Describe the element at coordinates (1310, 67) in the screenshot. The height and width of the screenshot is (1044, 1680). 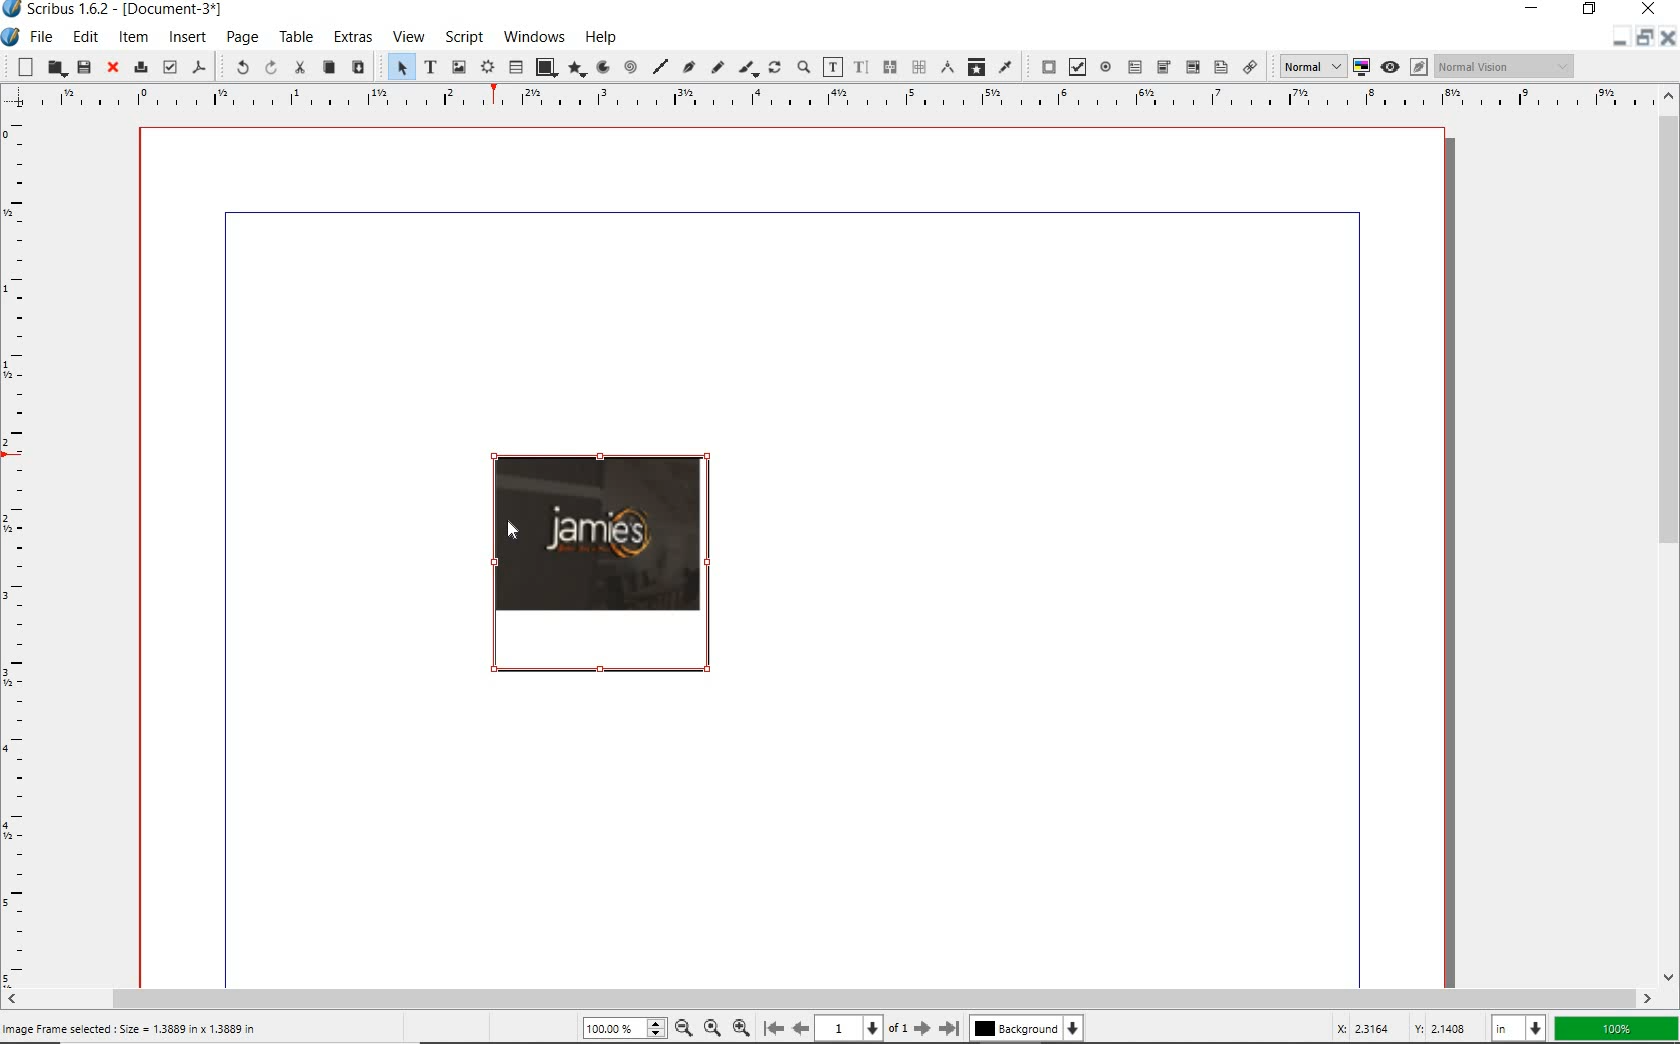
I see `select image preview quality` at that location.